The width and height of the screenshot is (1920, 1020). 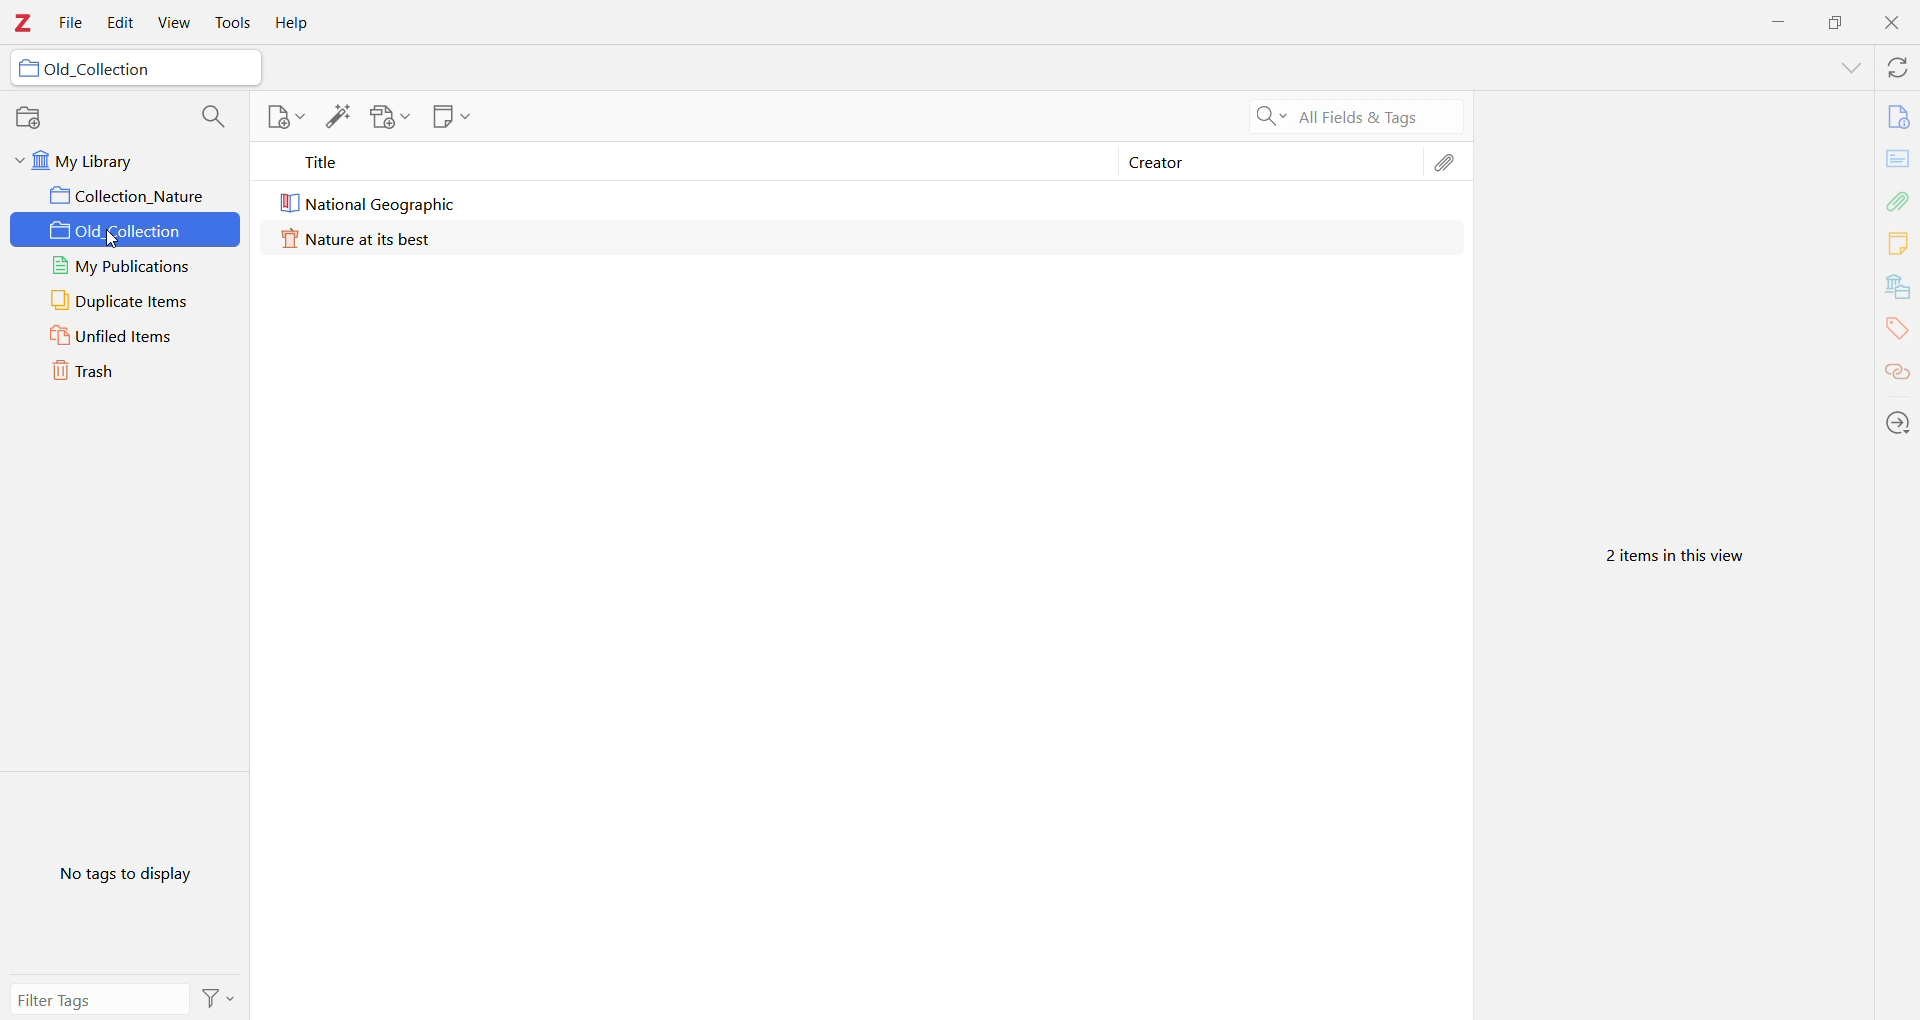 What do you see at coordinates (336, 117) in the screenshot?
I see `Add Item(s) by Identifier` at bounding box center [336, 117].